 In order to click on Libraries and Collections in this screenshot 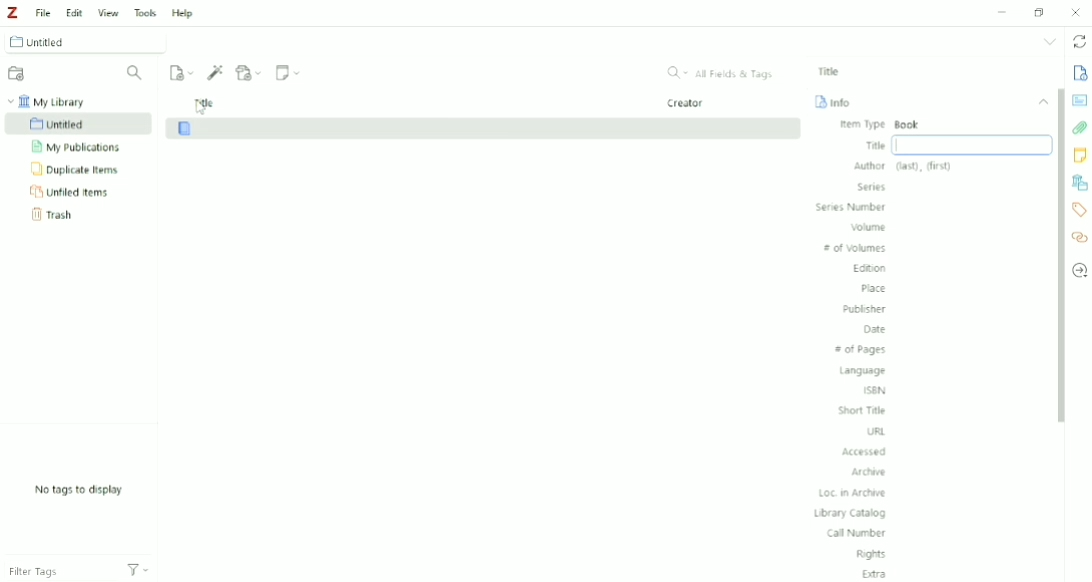, I will do `click(1079, 182)`.